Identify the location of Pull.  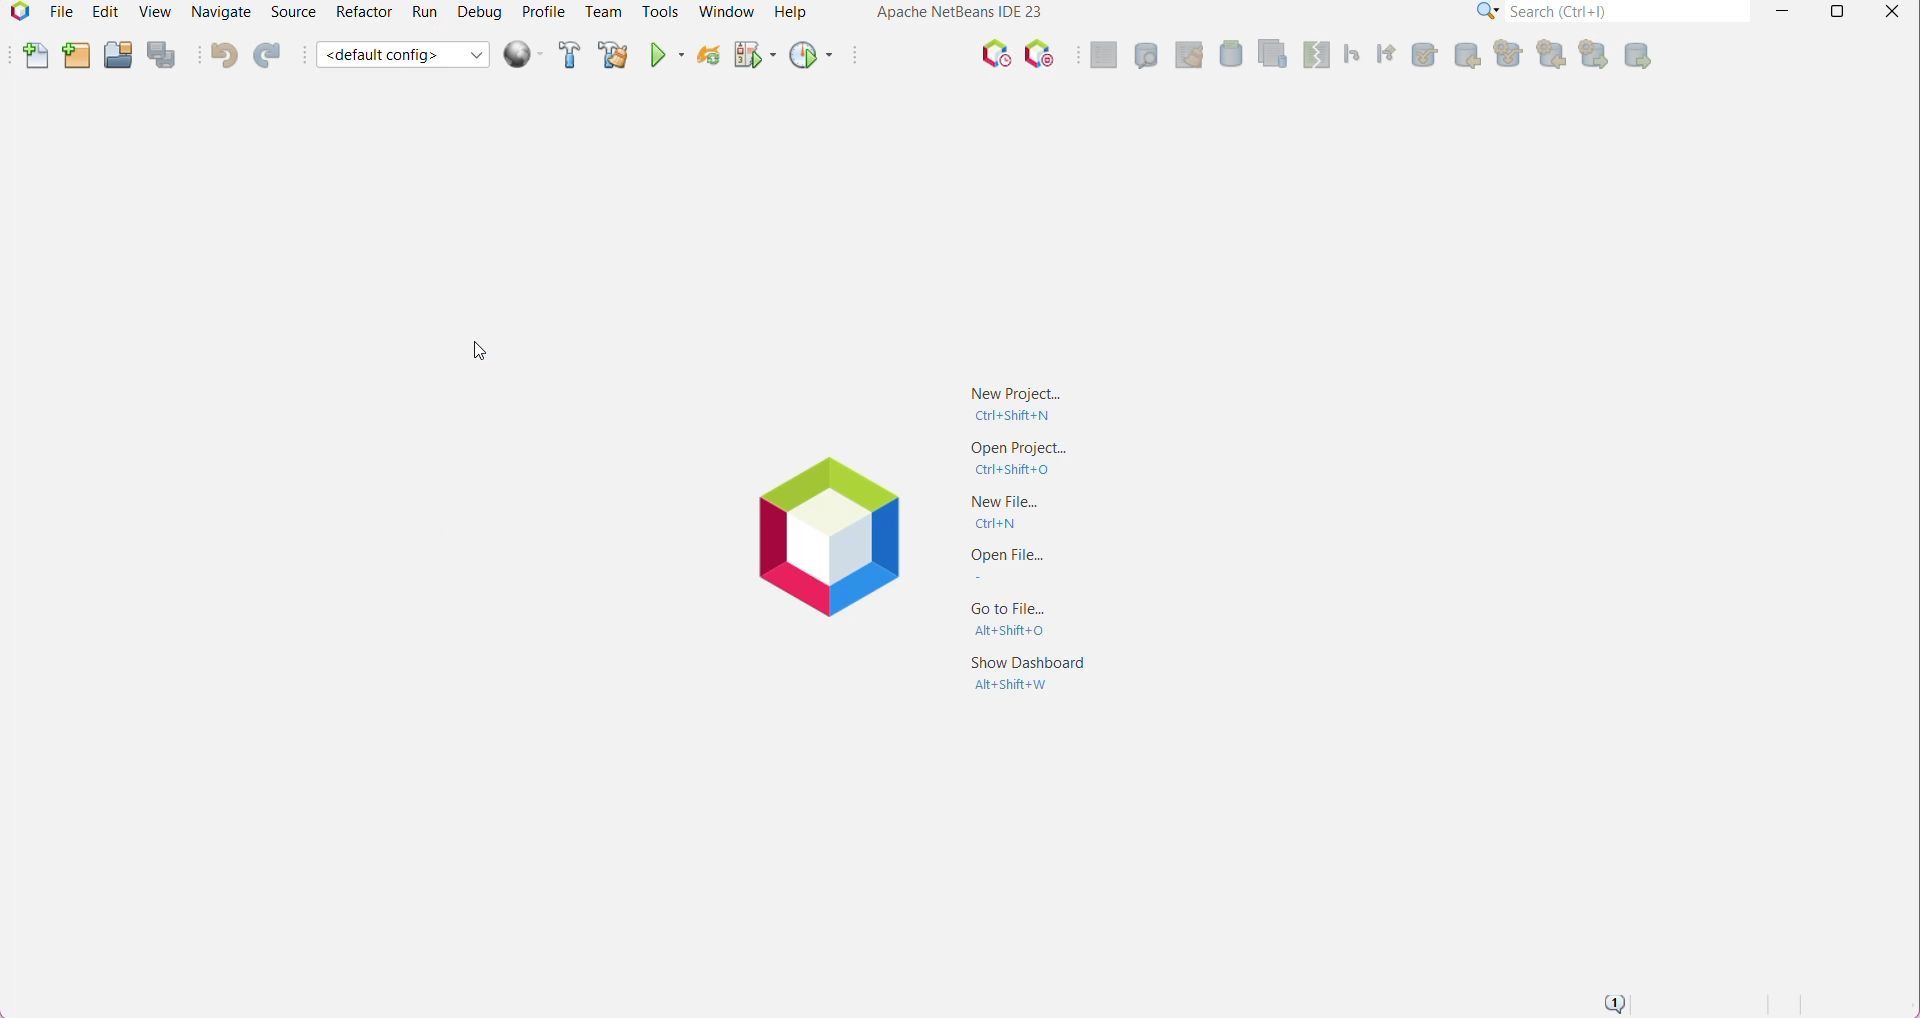
(1505, 55).